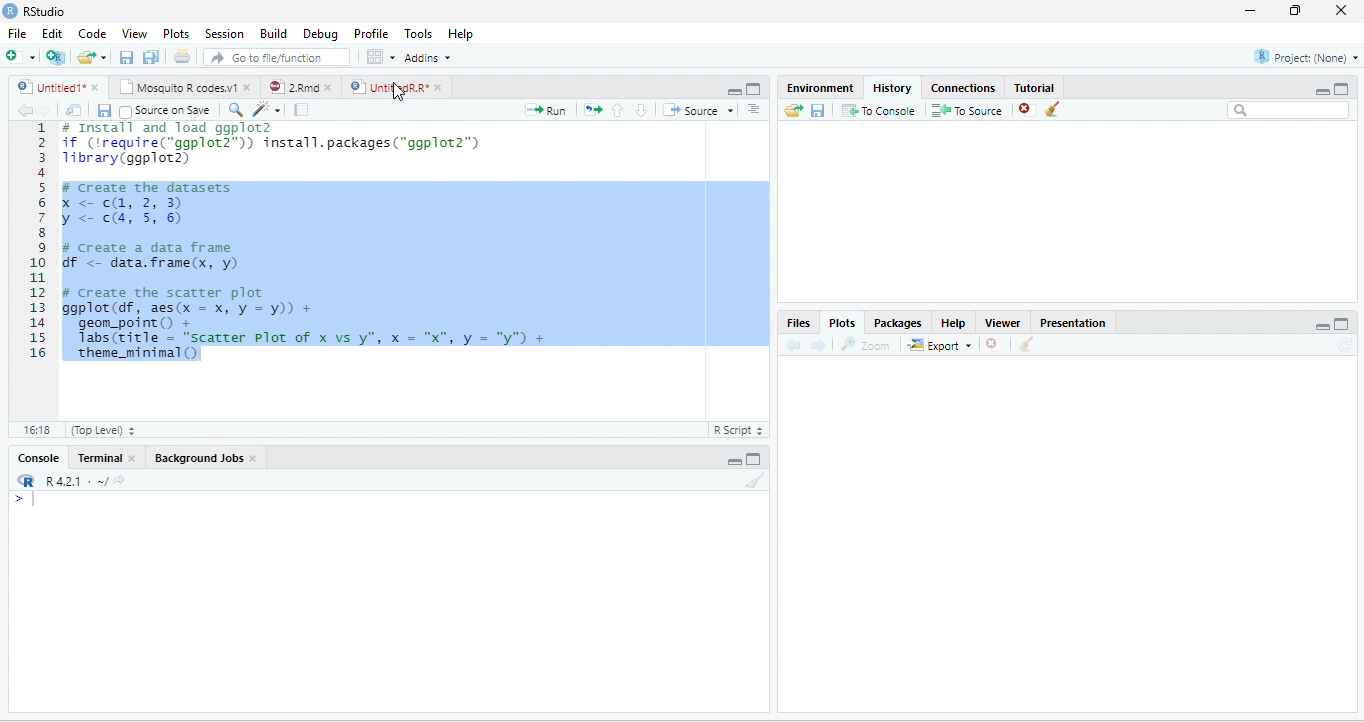  What do you see at coordinates (426, 57) in the screenshot?
I see `Addins` at bounding box center [426, 57].